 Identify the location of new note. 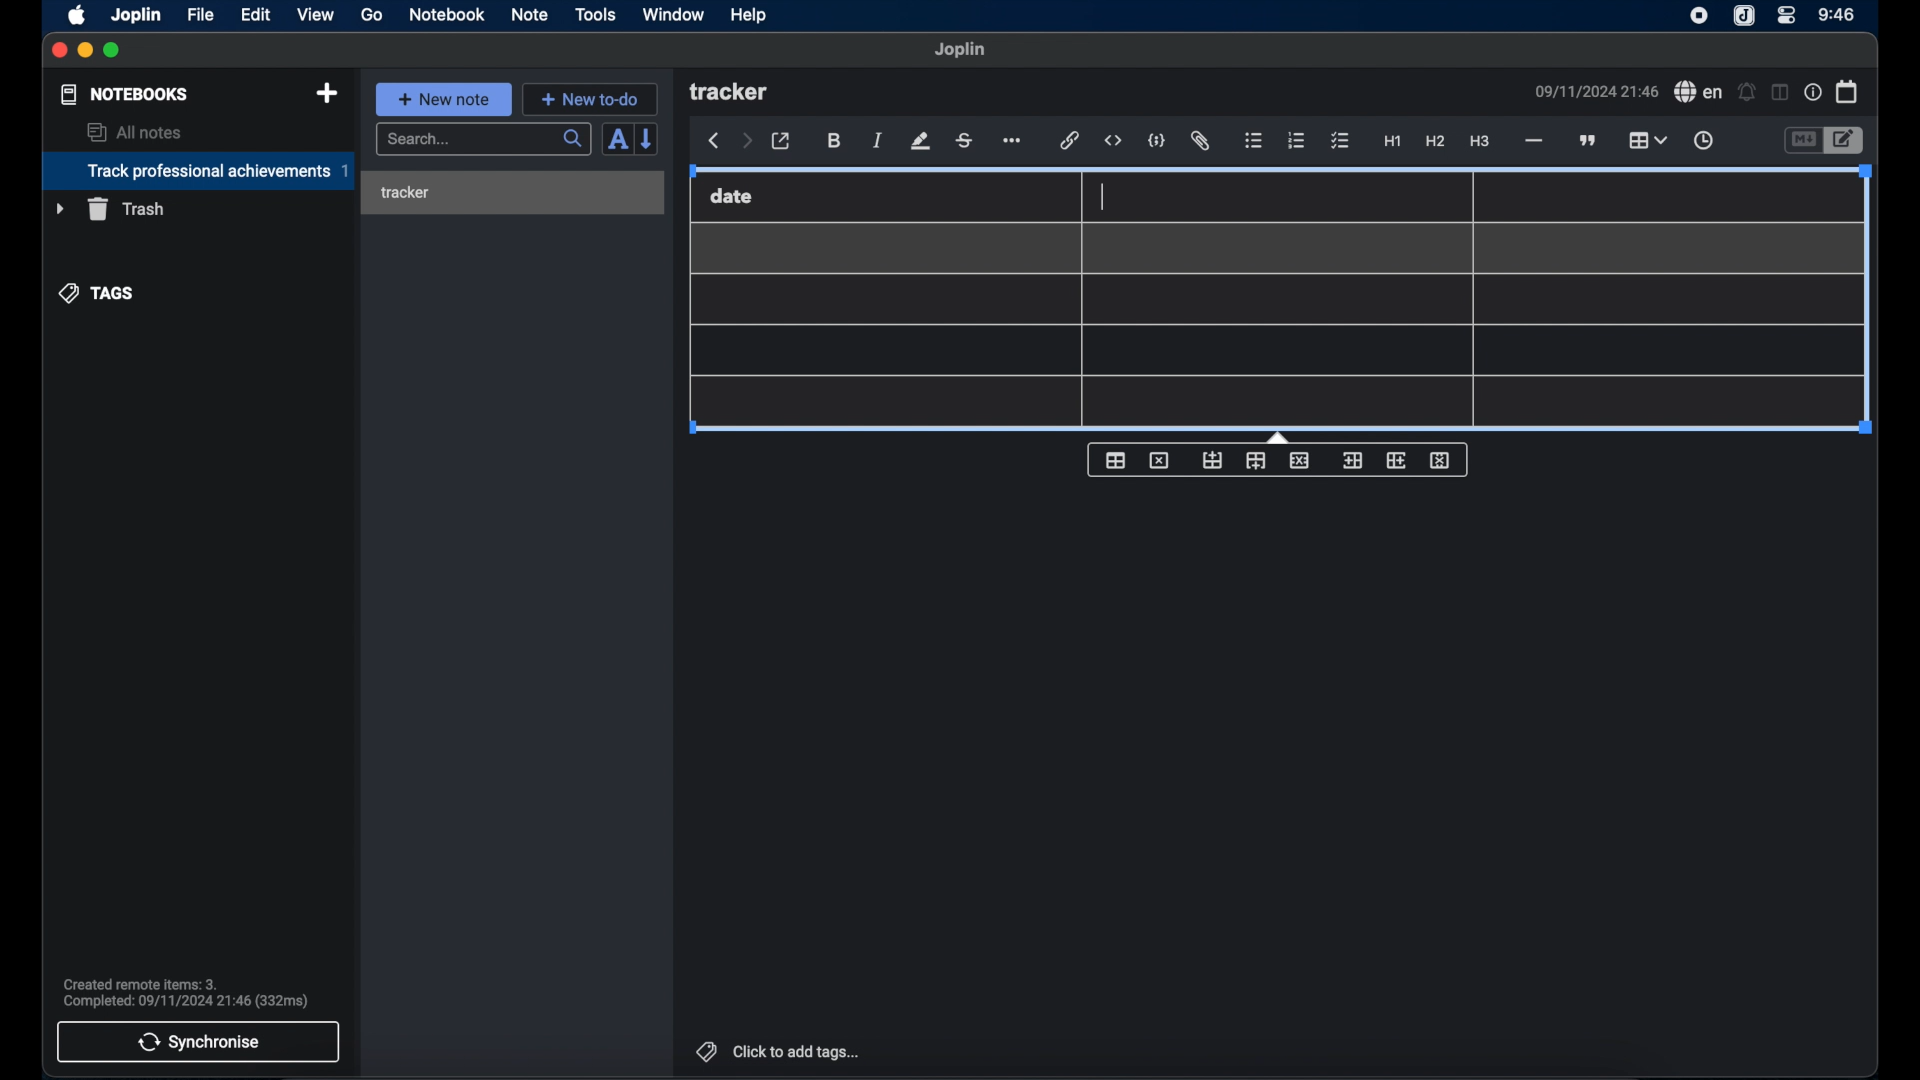
(443, 98).